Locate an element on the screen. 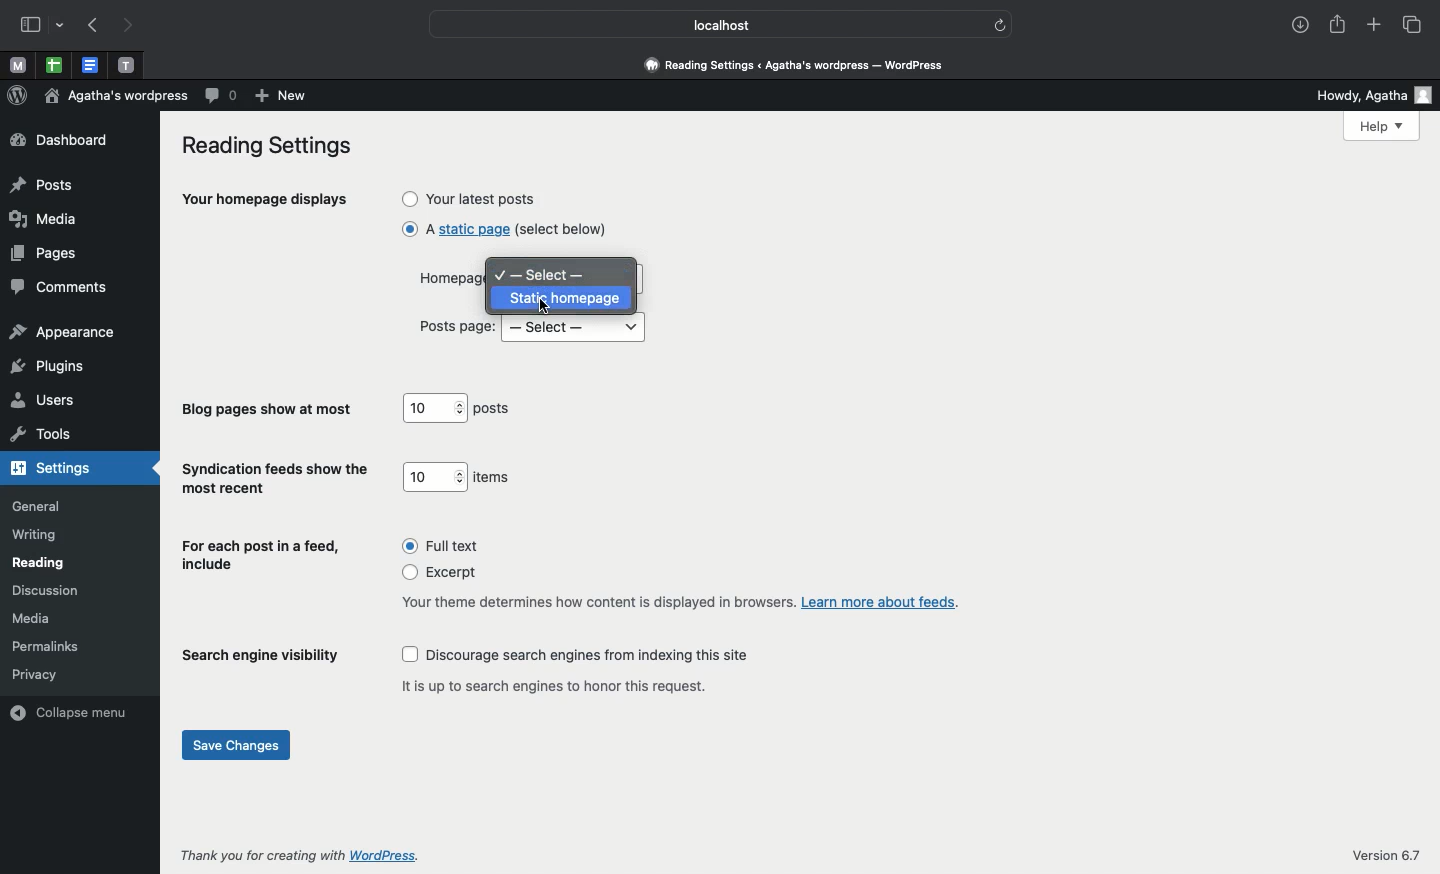 This screenshot has height=874, width=1440. plugins is located at coordinates (47, 365).